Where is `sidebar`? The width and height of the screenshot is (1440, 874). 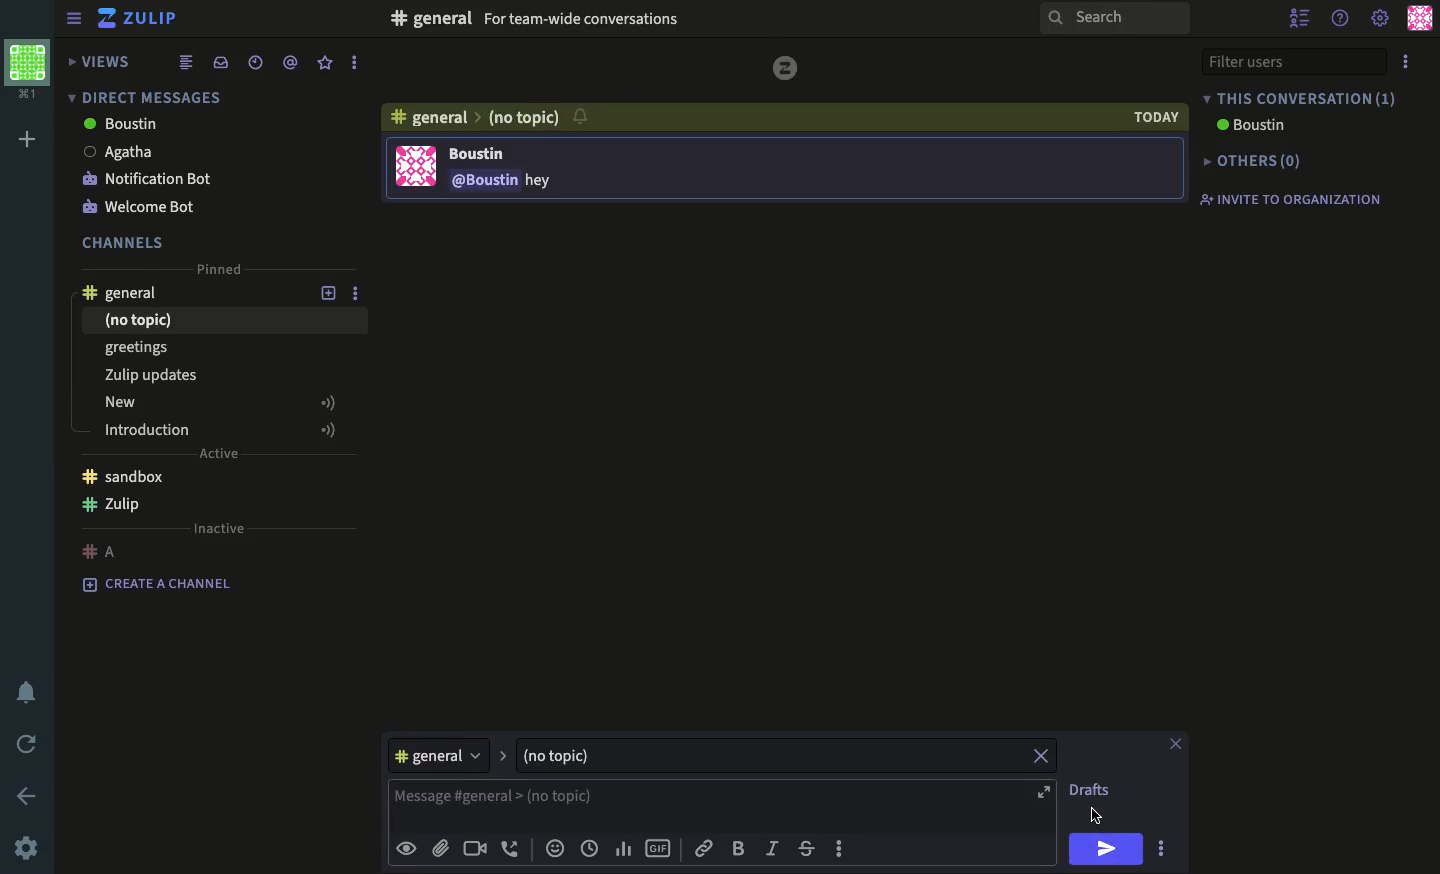
sidebar is located at coordinates (74, 20).